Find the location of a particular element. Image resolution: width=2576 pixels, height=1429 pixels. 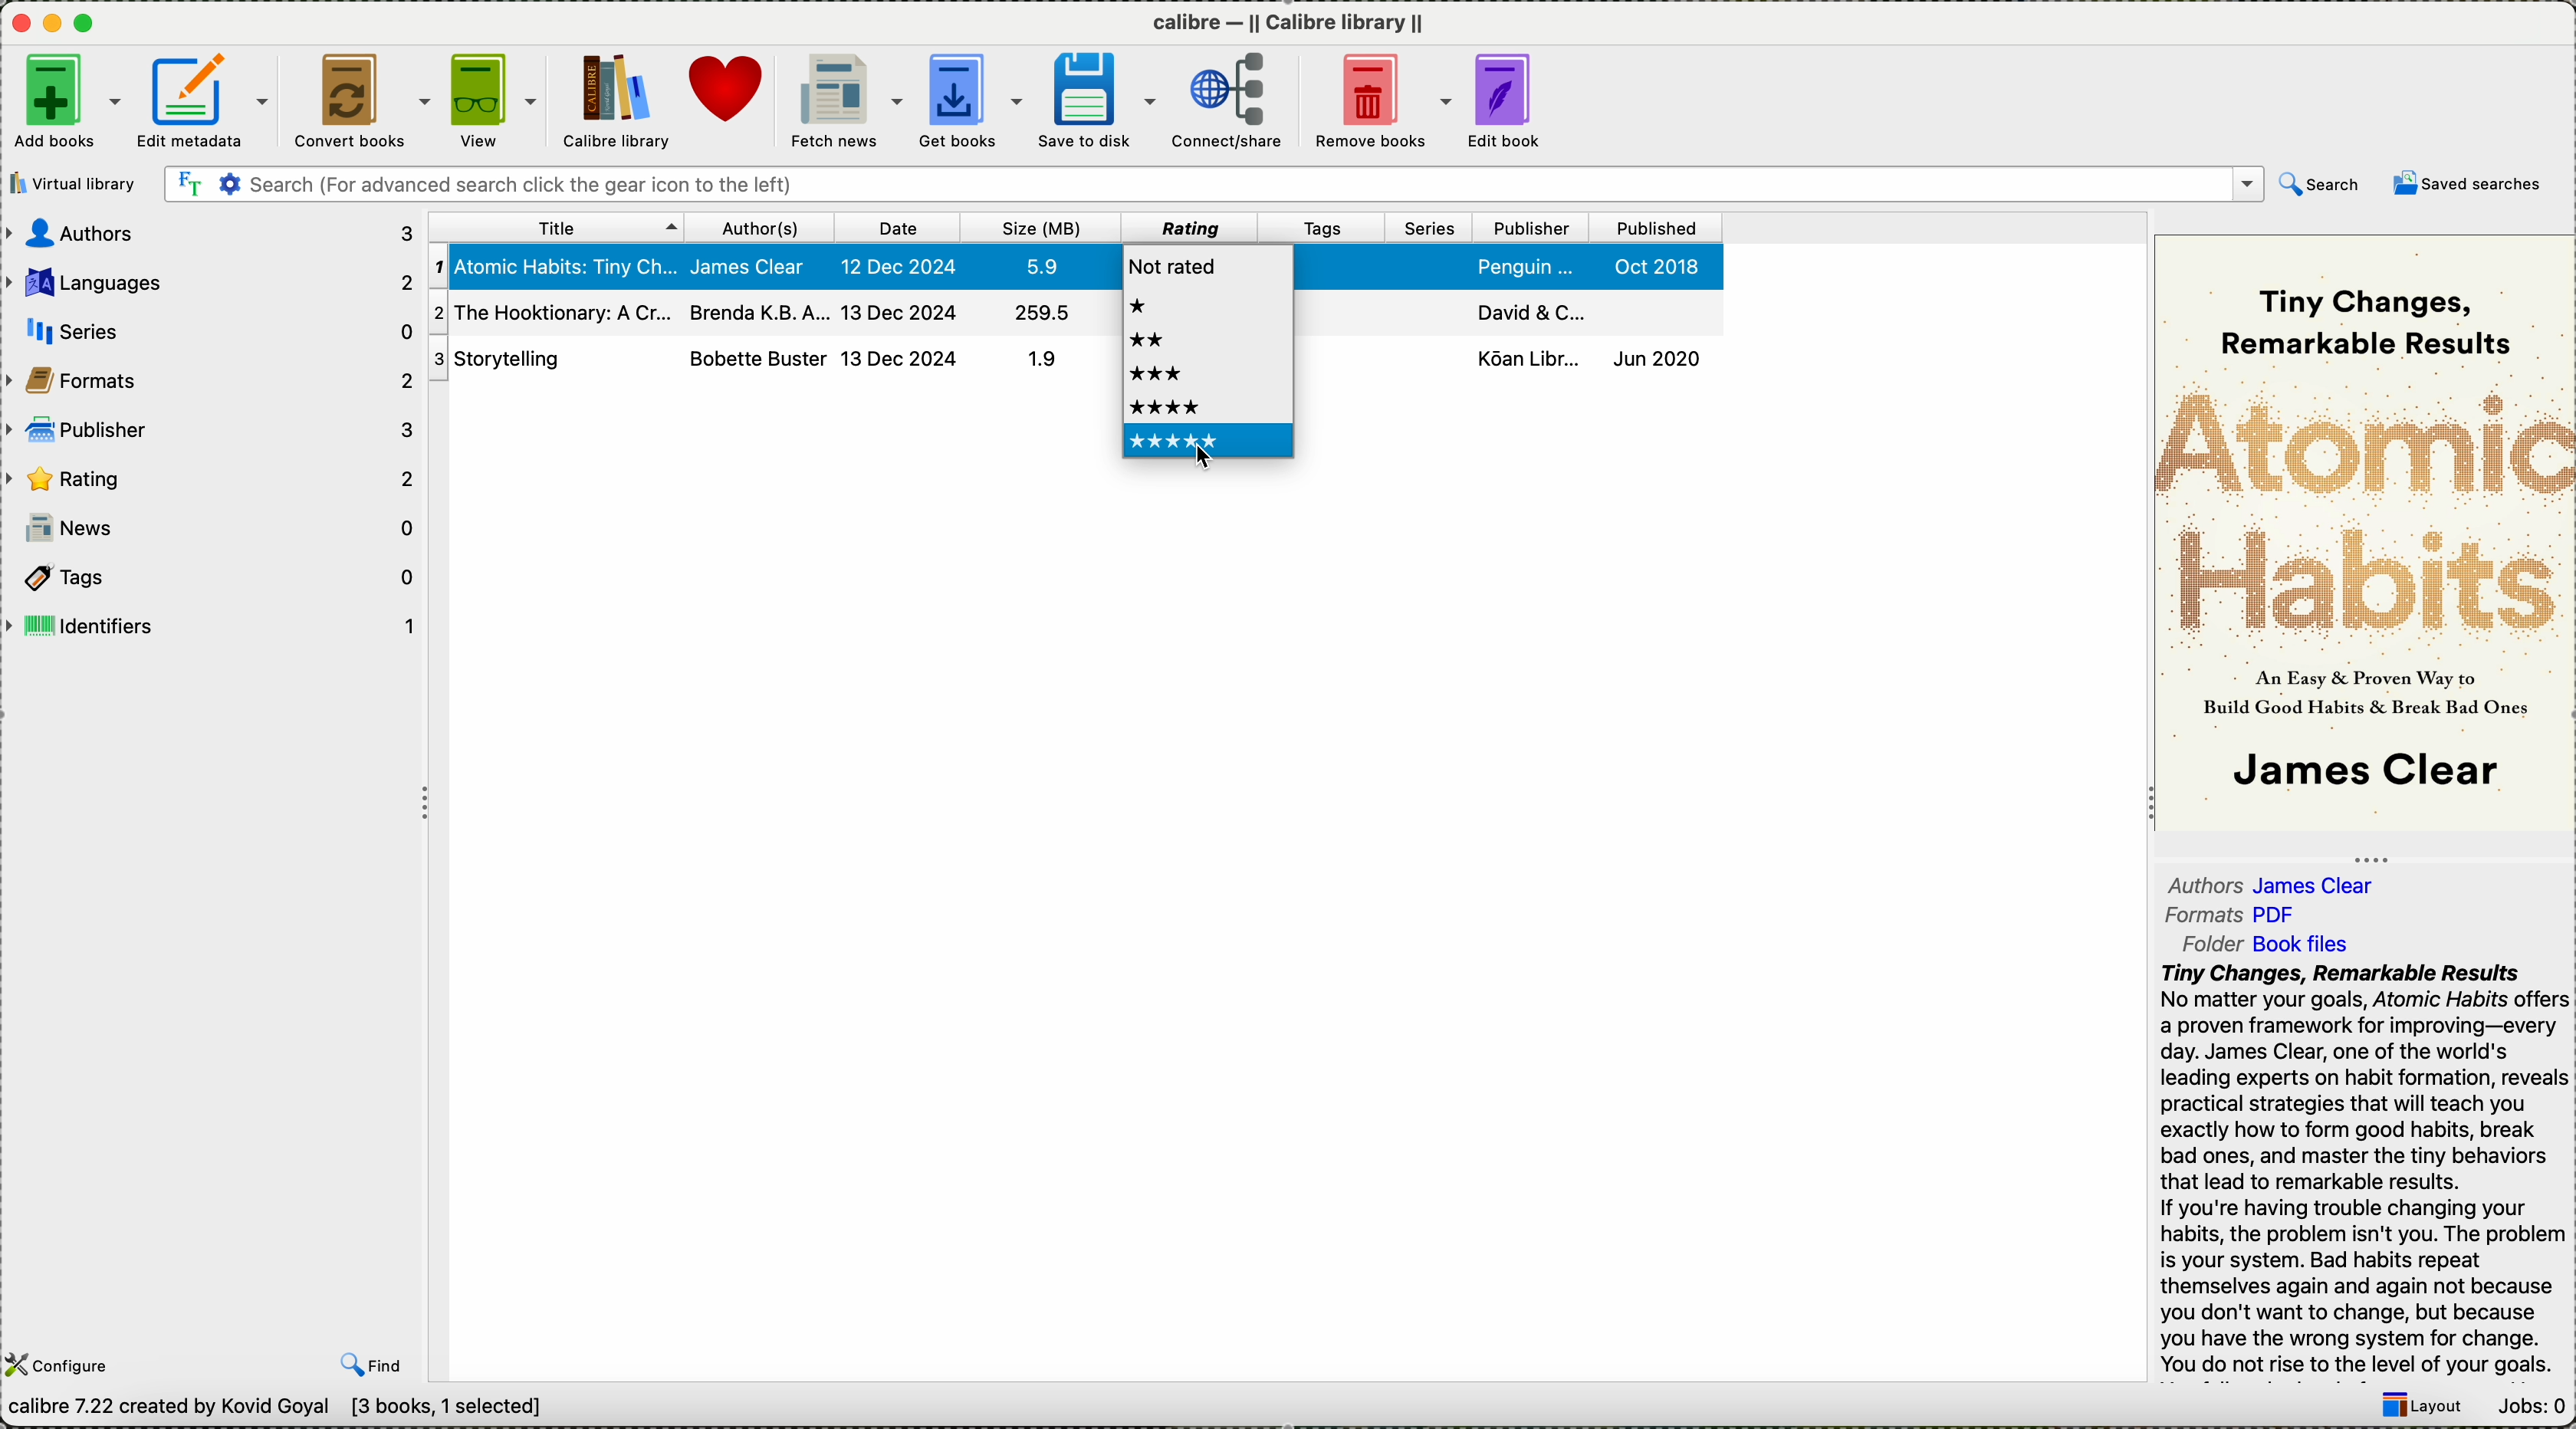

one star is located at coordinates (1143, 305).